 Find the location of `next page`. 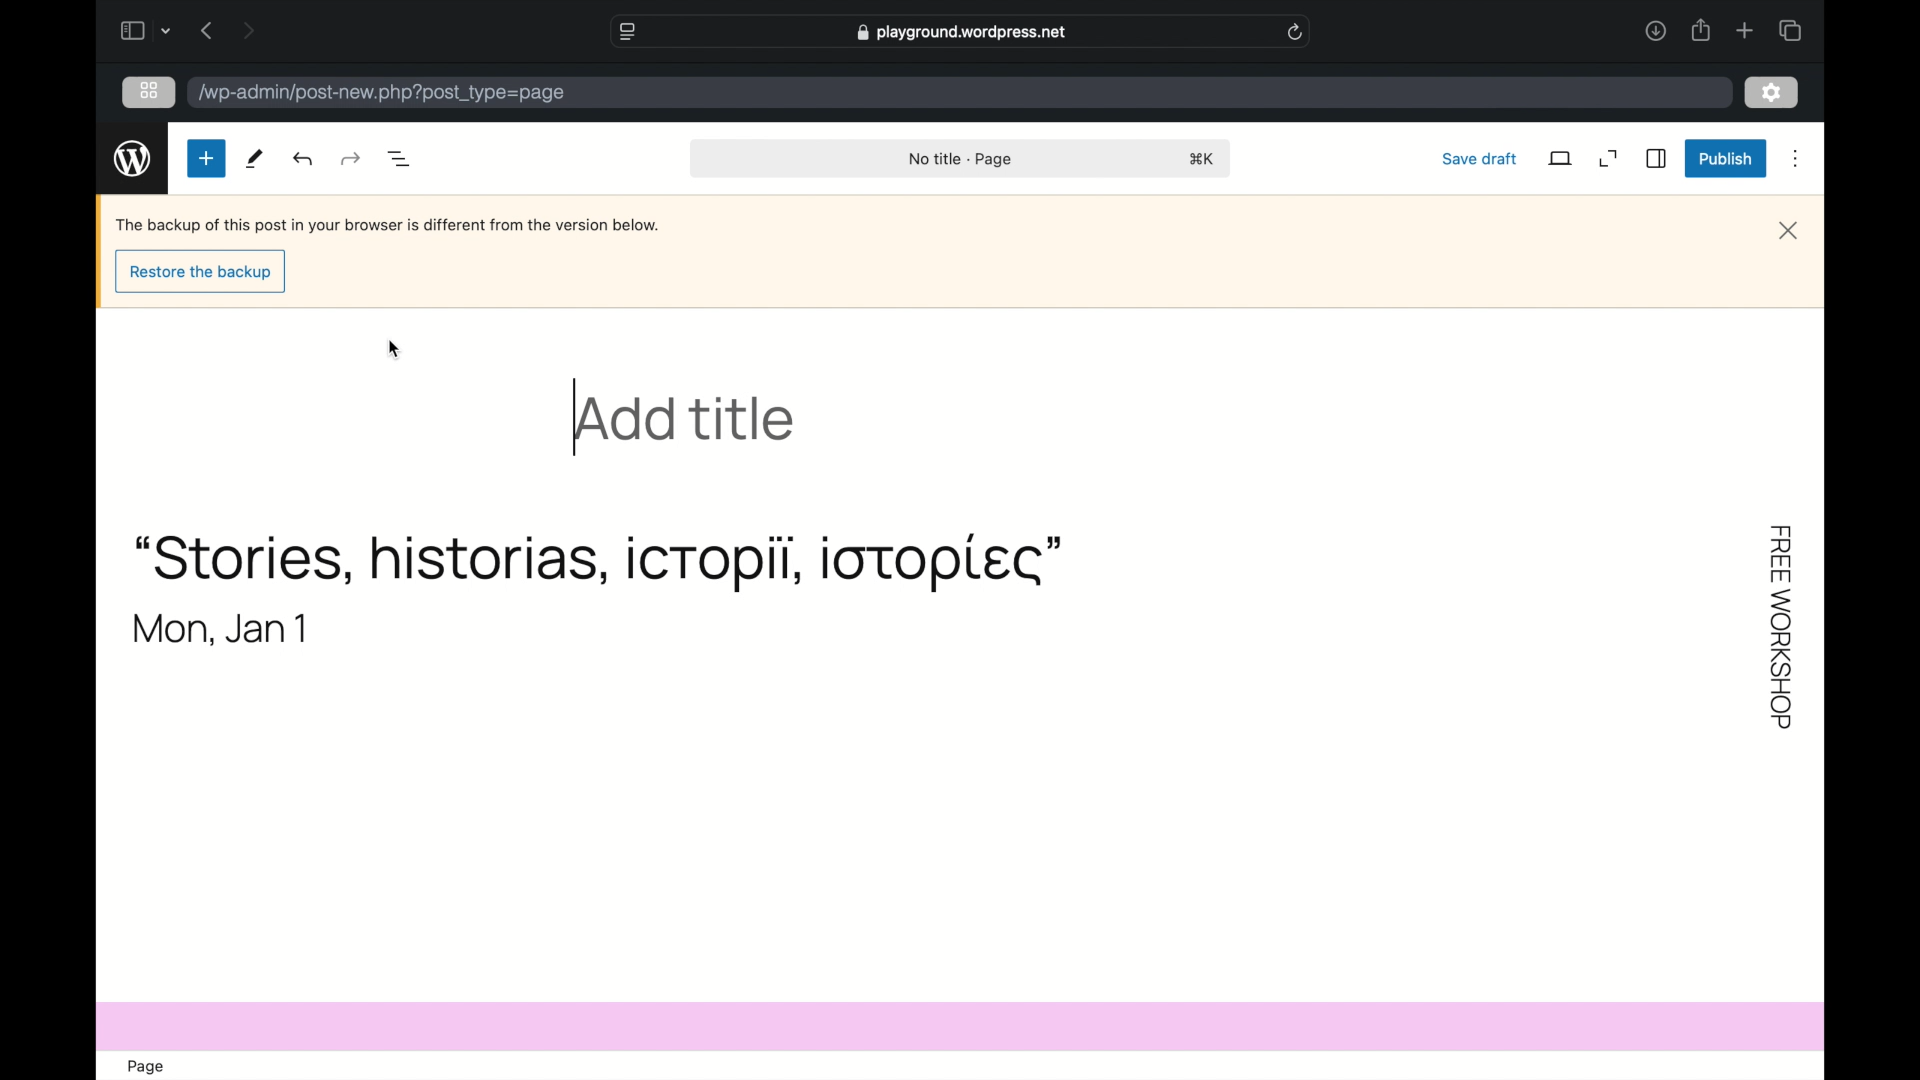

next page is located at coordinates (248, 29).